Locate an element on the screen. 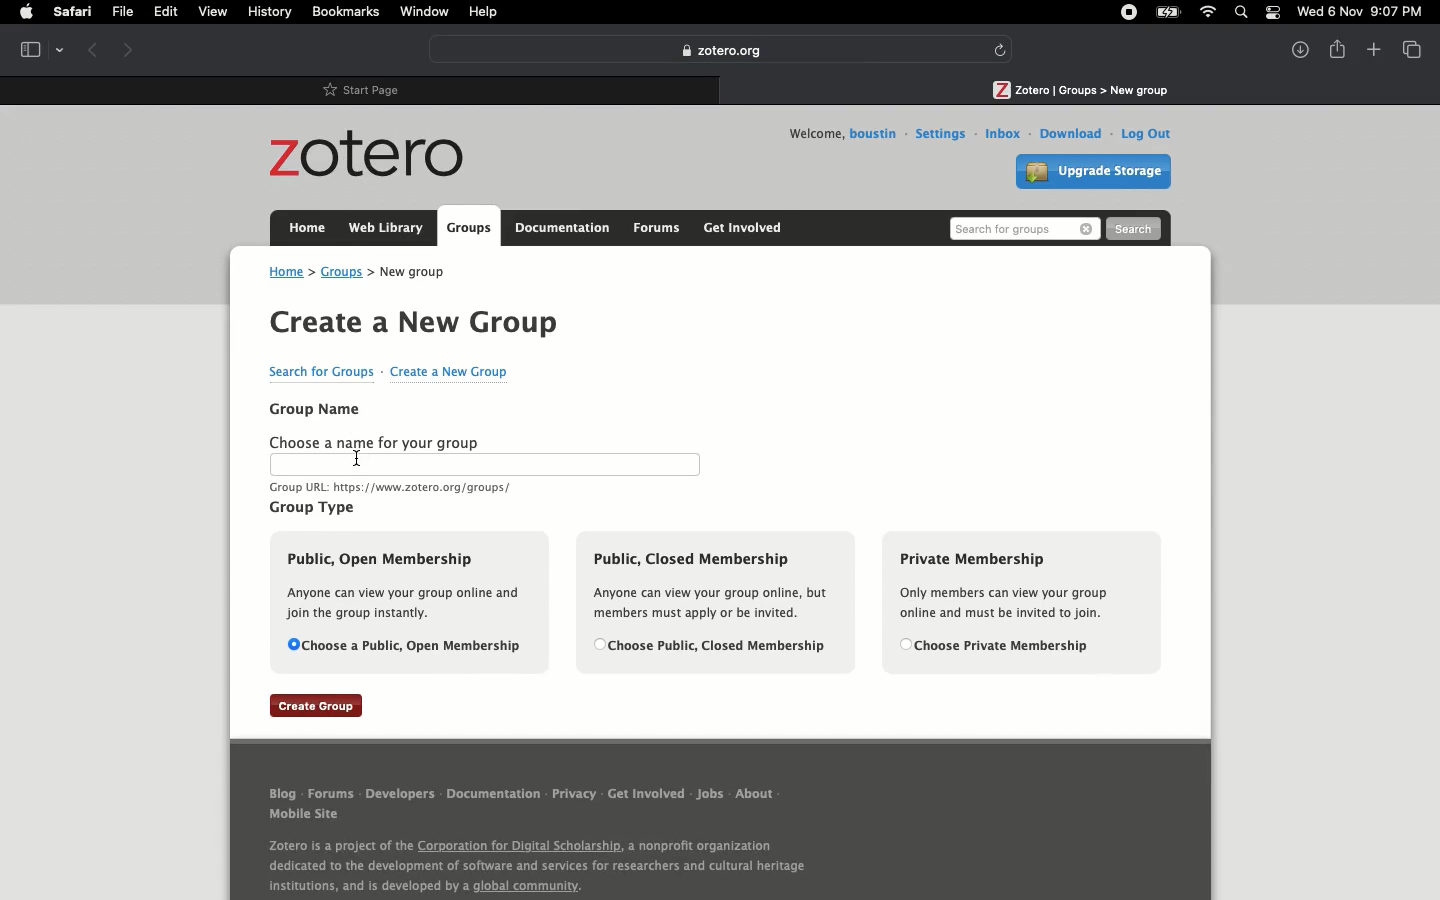 The image size is (1440, 900). Documentation is located at coordinates (495, 795).